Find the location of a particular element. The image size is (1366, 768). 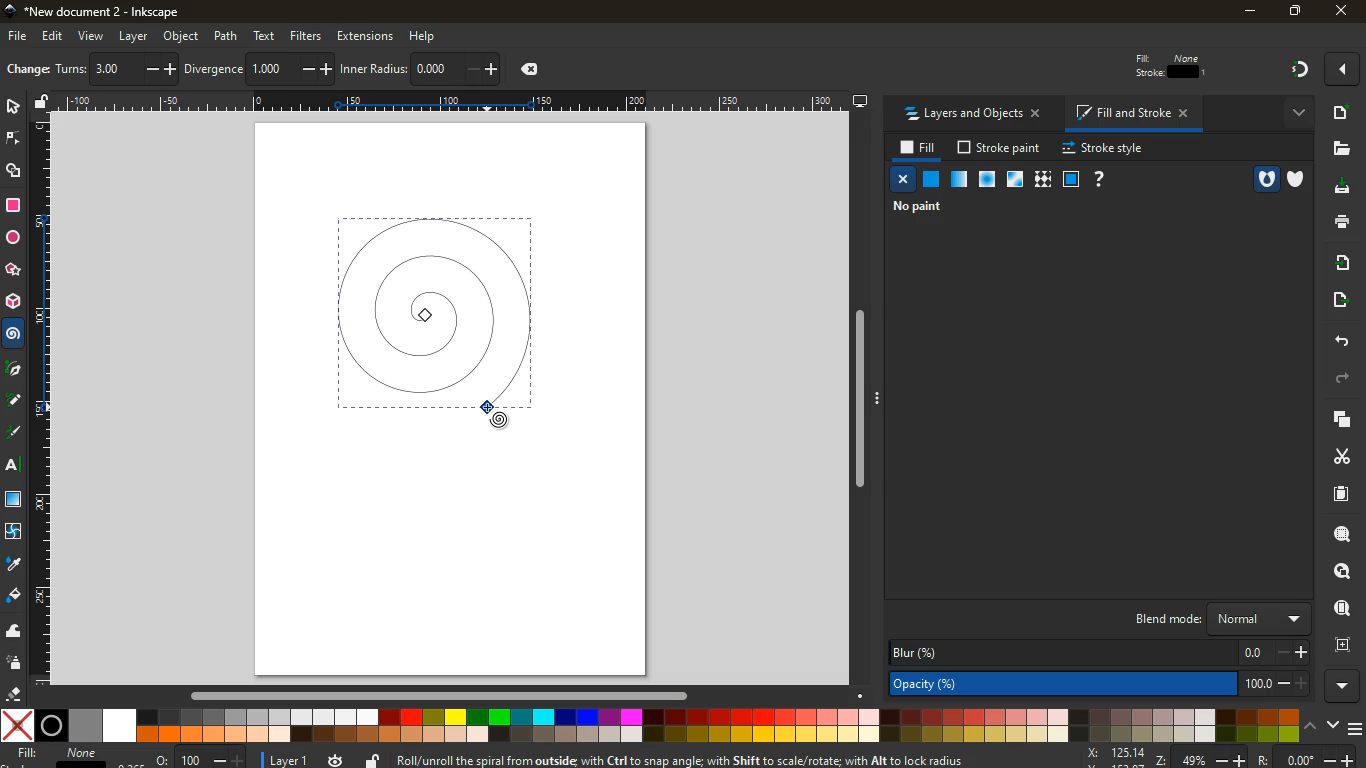

 is located at coordinates (14, 402).